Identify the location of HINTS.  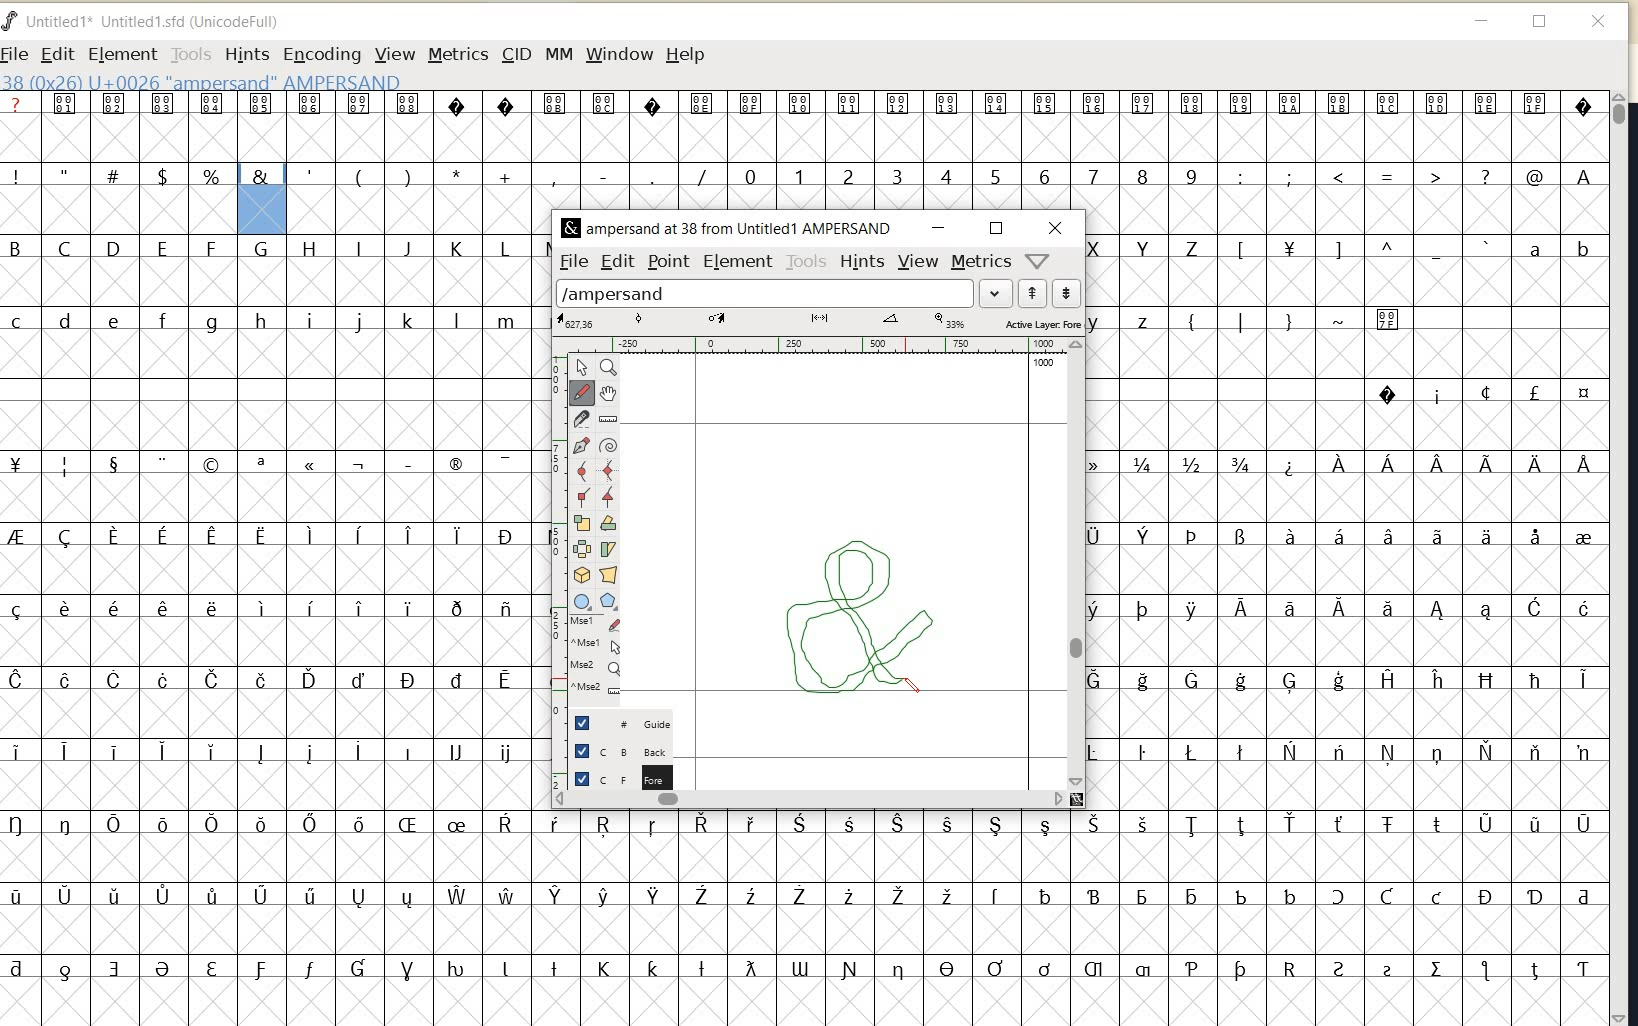
(863, 262).